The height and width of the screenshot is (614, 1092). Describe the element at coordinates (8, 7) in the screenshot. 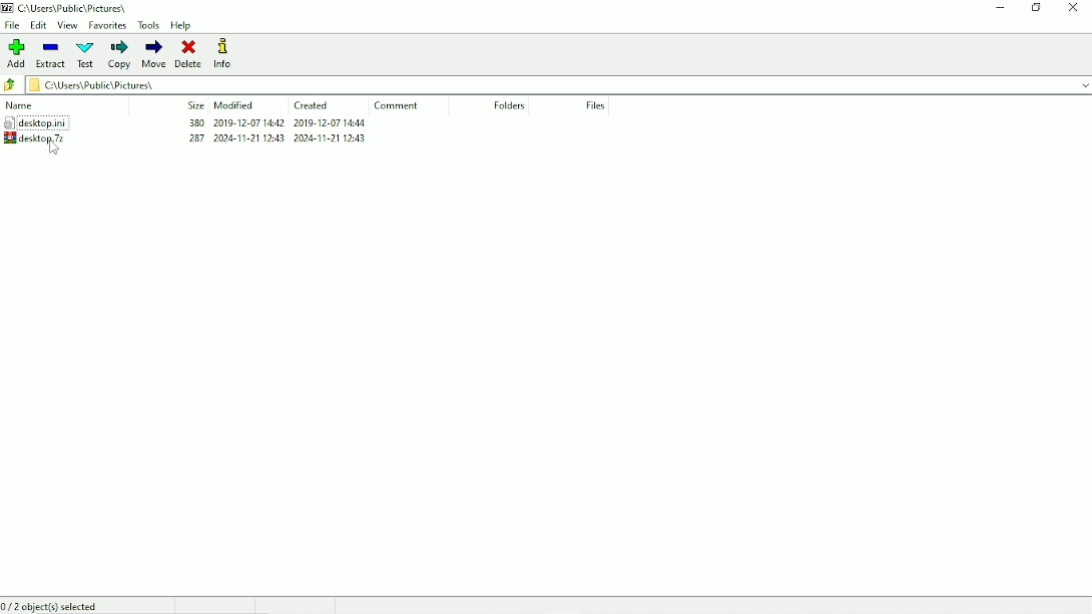

I see `7 zip logo` at that location.